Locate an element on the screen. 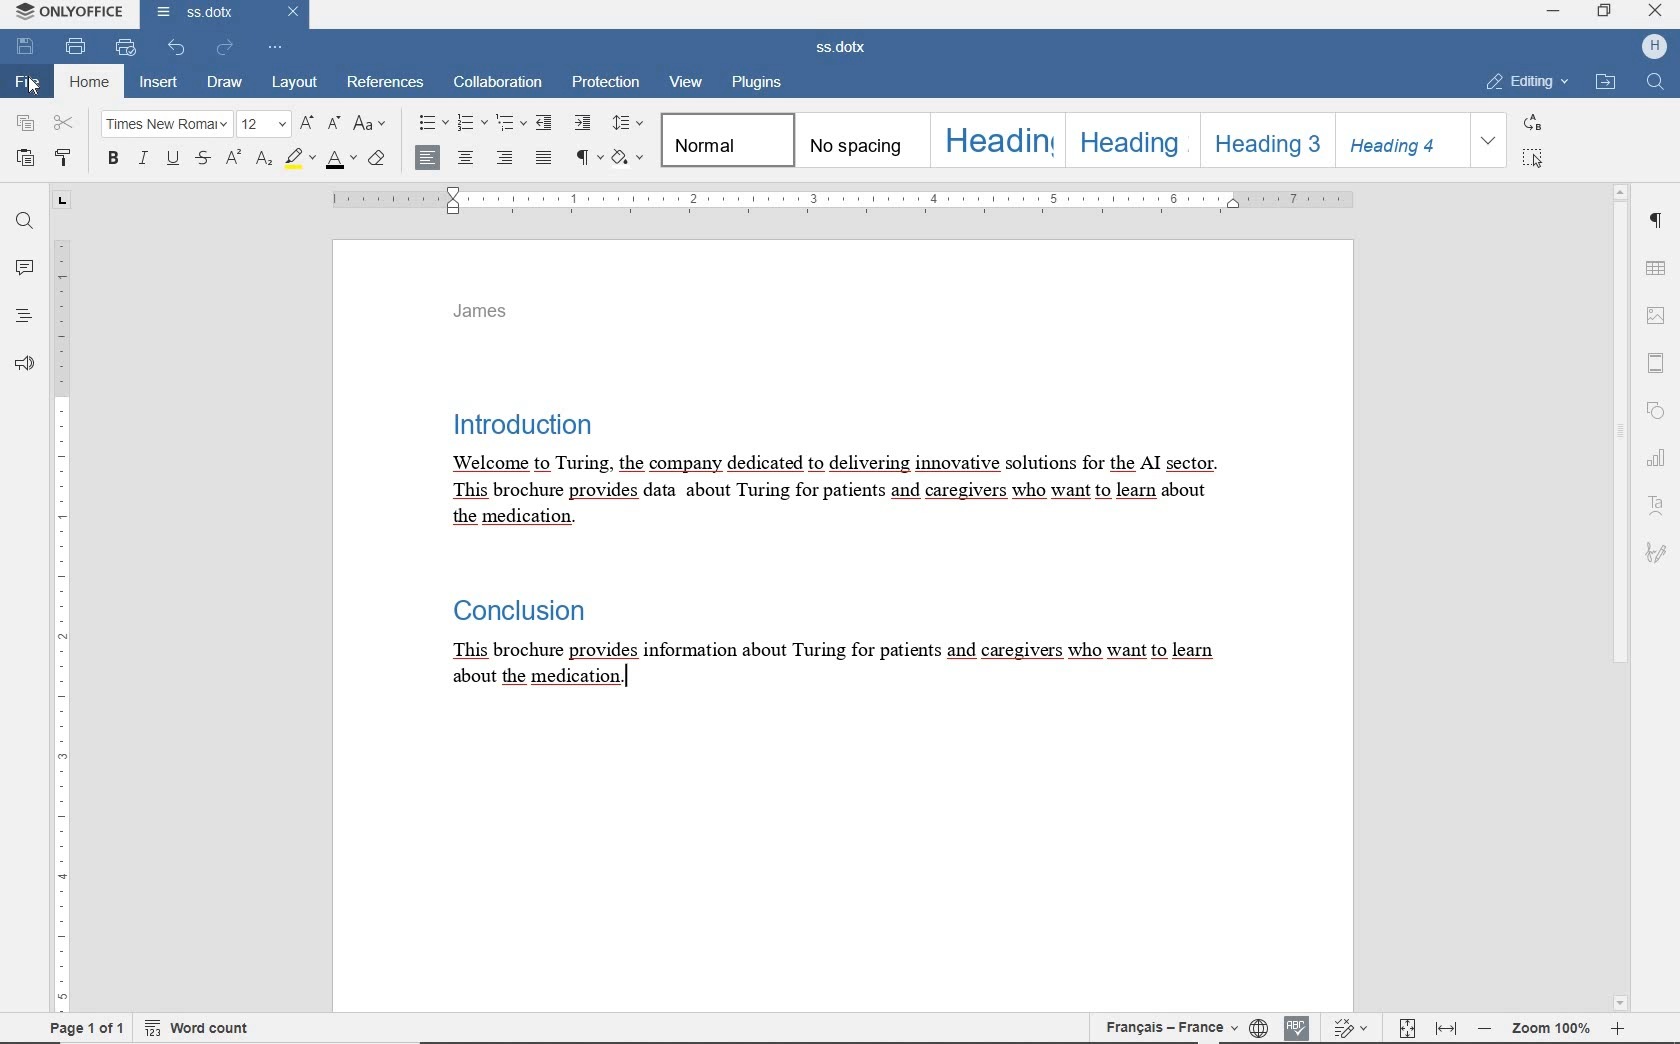 This screenshot has height=1044, width=1680. PROTECTION is located at coordinates (607, 81).